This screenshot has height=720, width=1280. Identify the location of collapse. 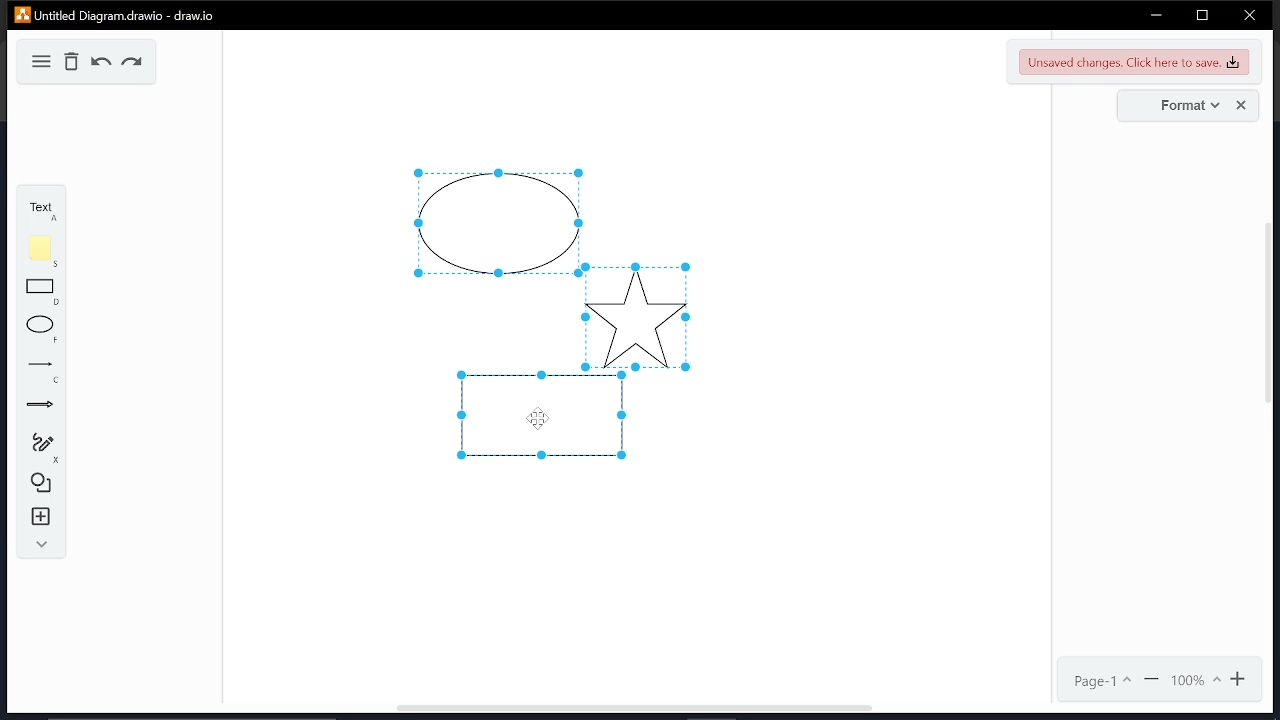
(39, 545).